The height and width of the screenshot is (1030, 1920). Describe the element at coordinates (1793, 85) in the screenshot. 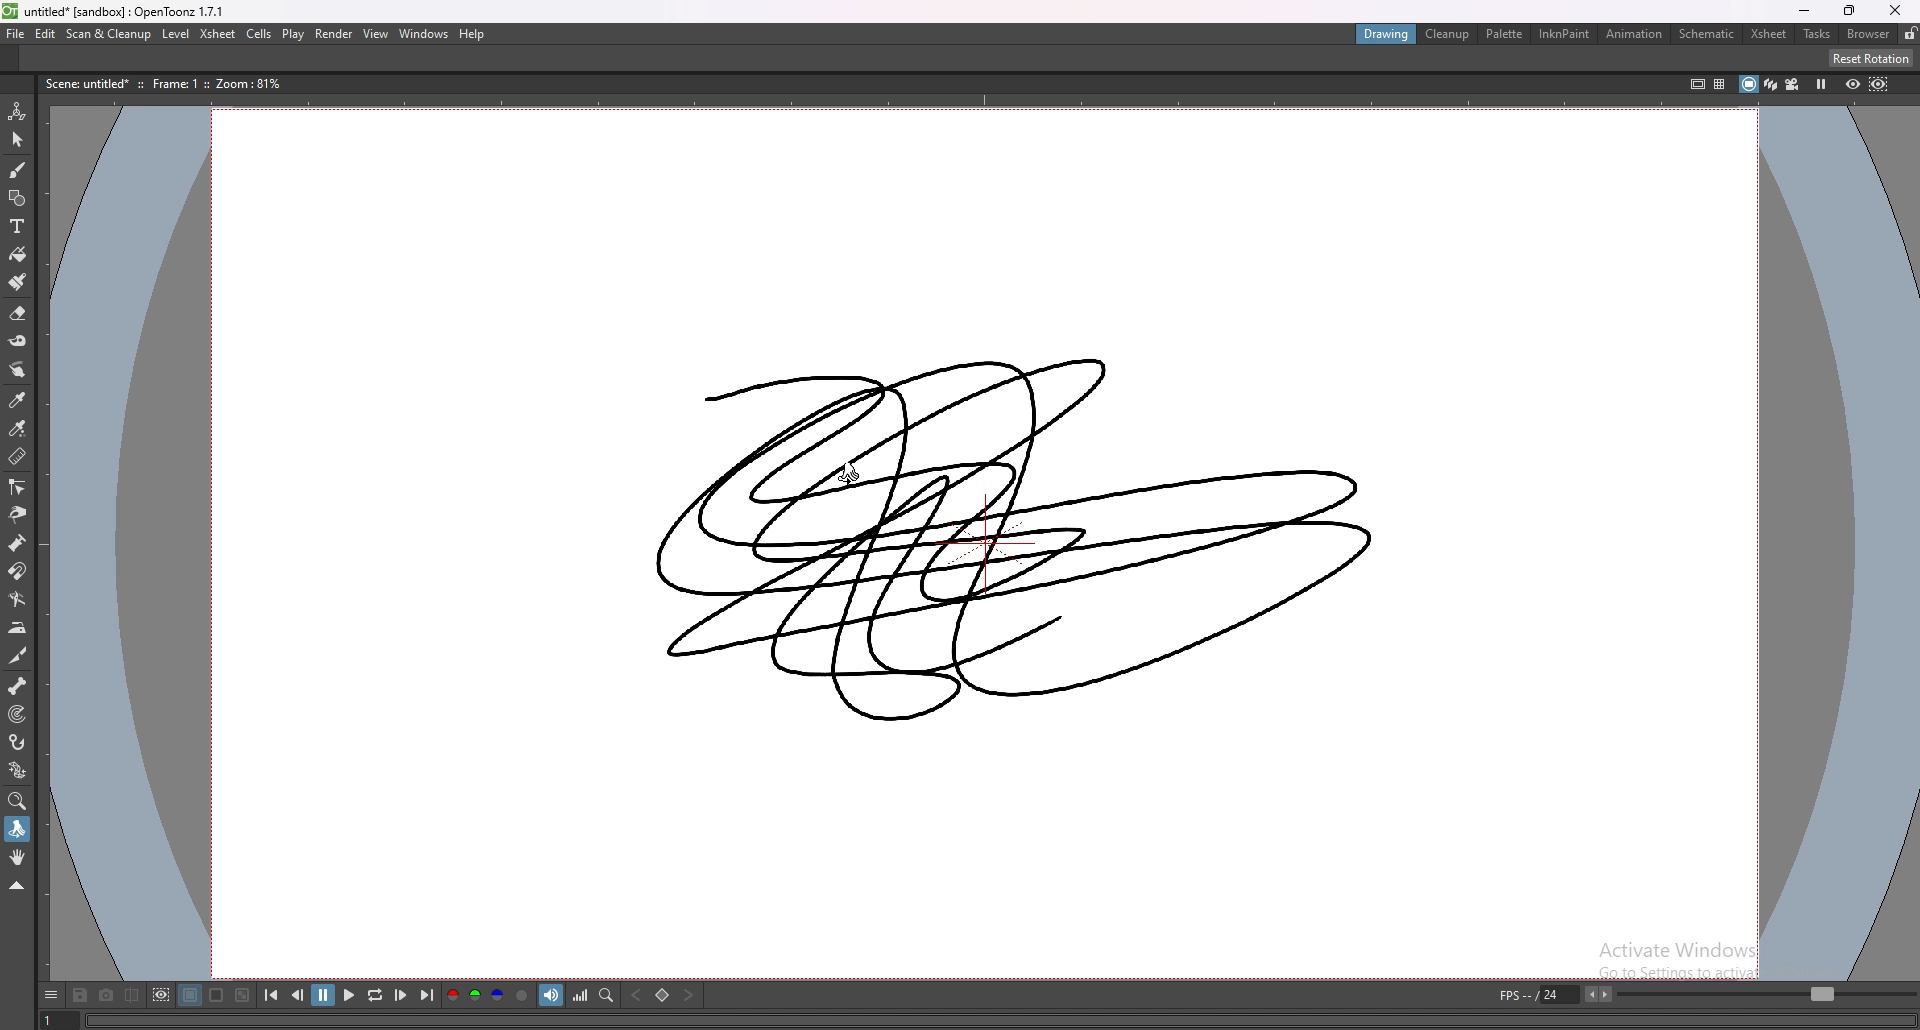

I see `camera view` at that location.